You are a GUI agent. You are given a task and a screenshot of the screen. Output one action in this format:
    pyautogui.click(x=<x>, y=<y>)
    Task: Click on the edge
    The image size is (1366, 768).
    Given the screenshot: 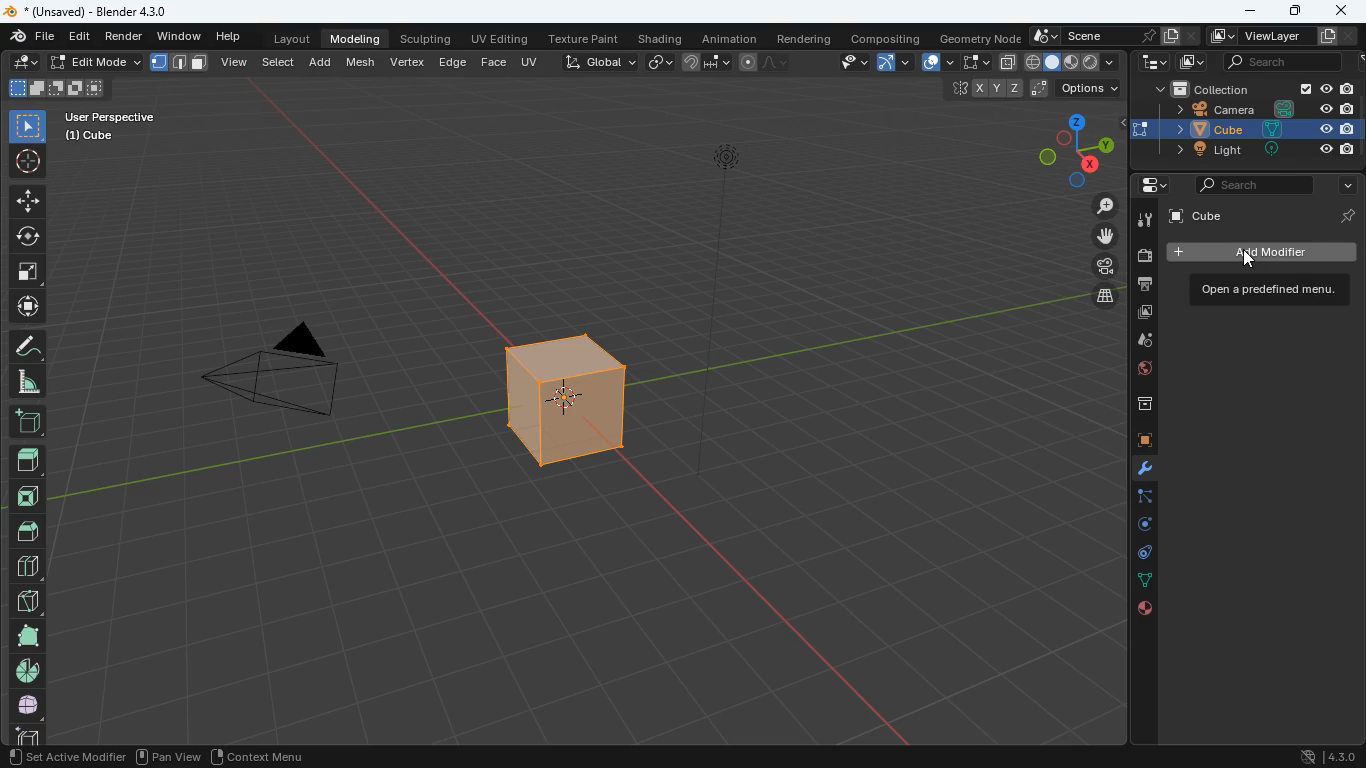 What is the action you would take?
    pyautogui.click(x=453, y=61)
    